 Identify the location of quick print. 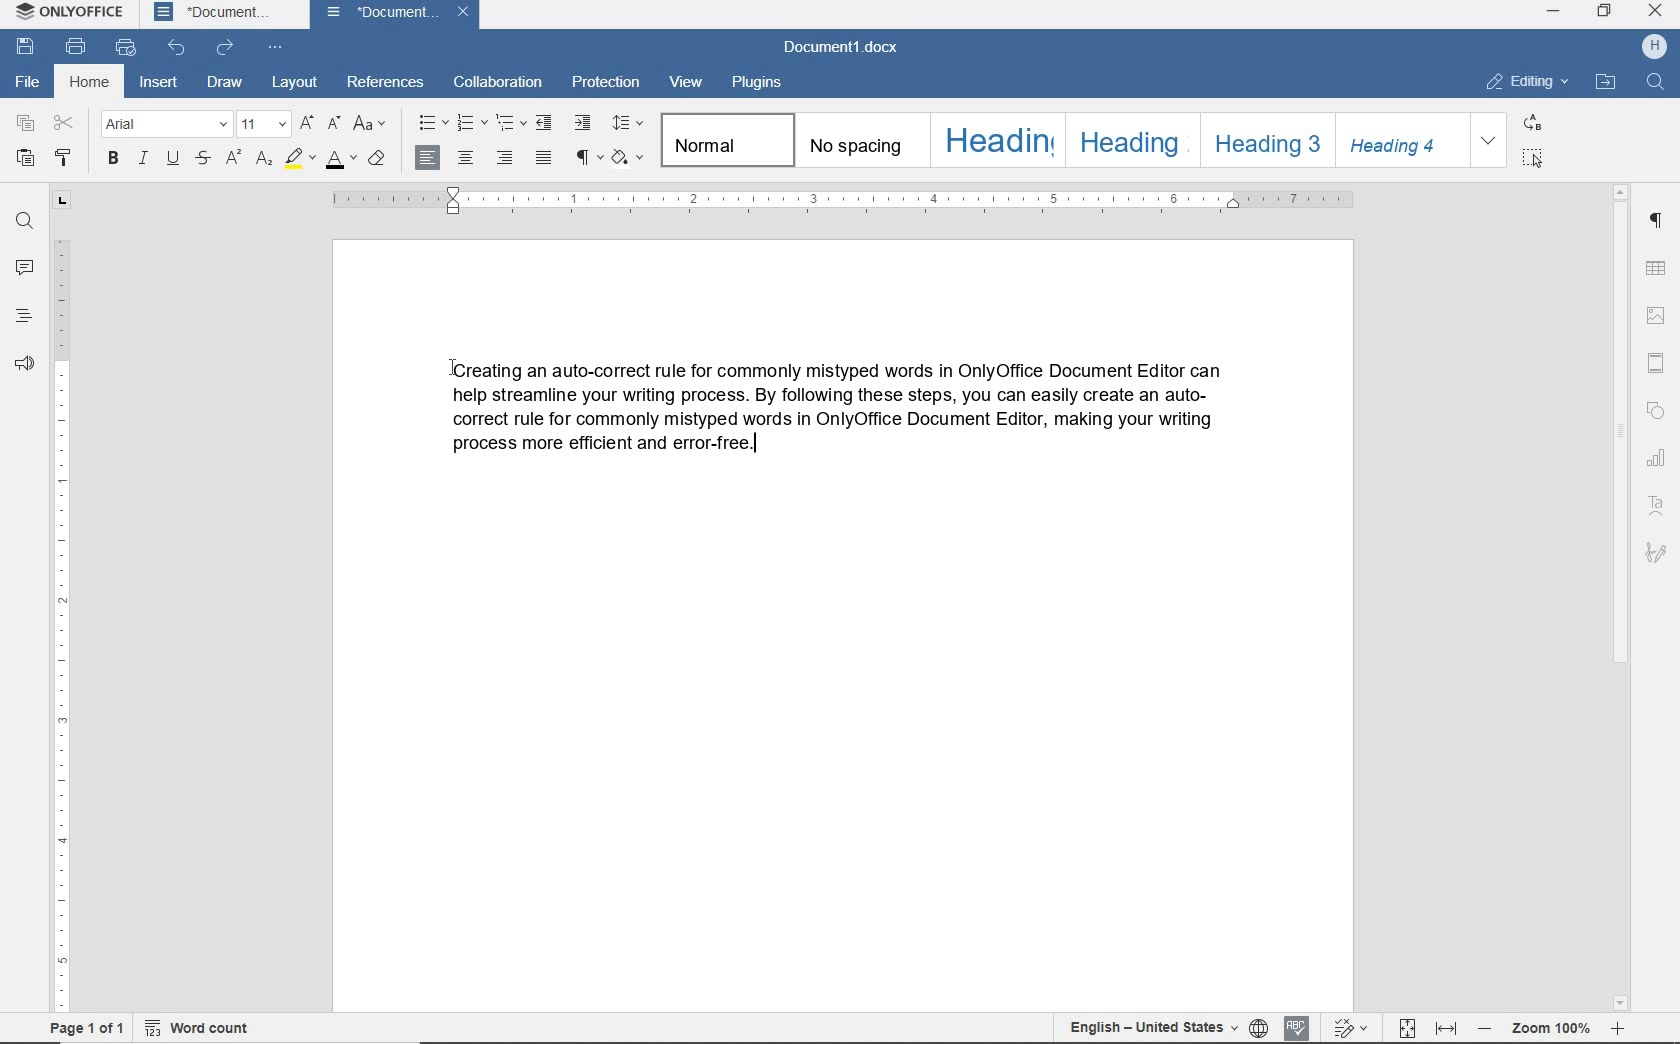
(128, 46).